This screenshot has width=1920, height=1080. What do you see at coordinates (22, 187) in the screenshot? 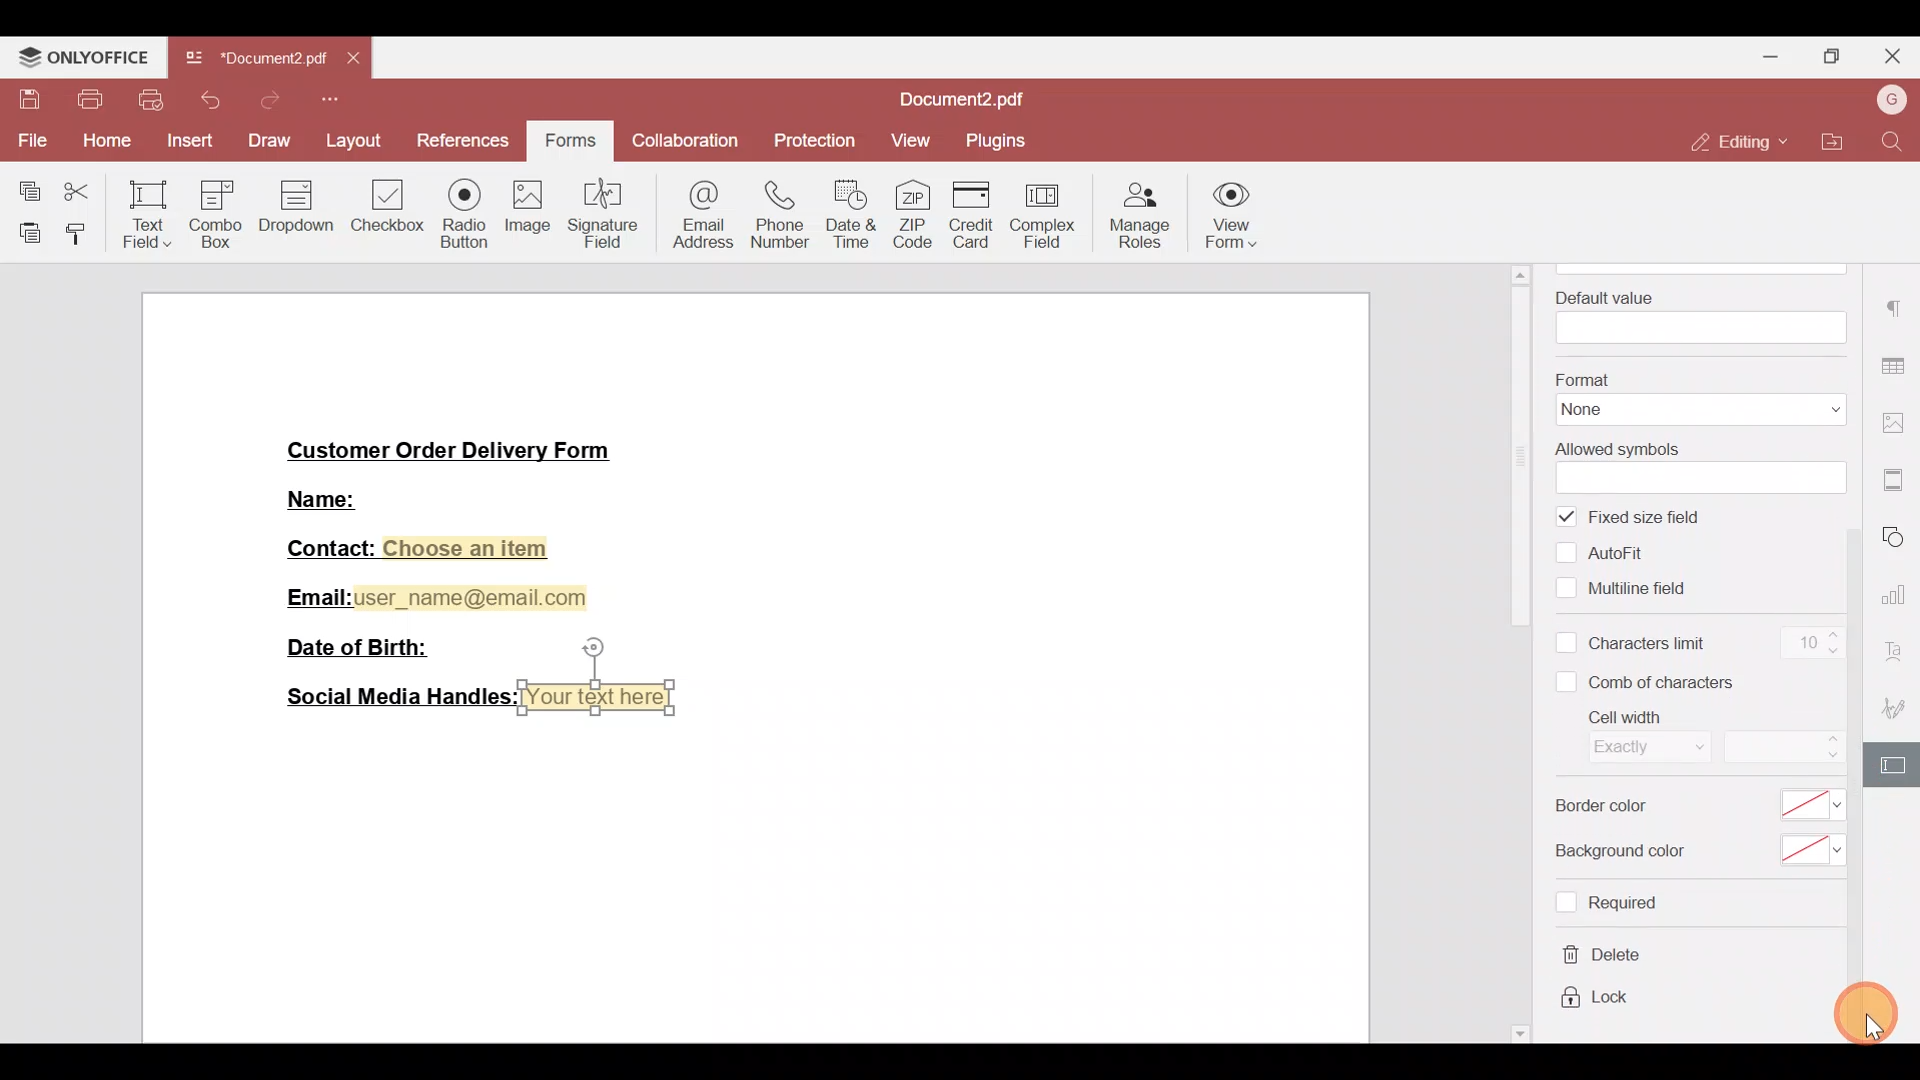
I see `Copy` at bounding box center [22, 187].